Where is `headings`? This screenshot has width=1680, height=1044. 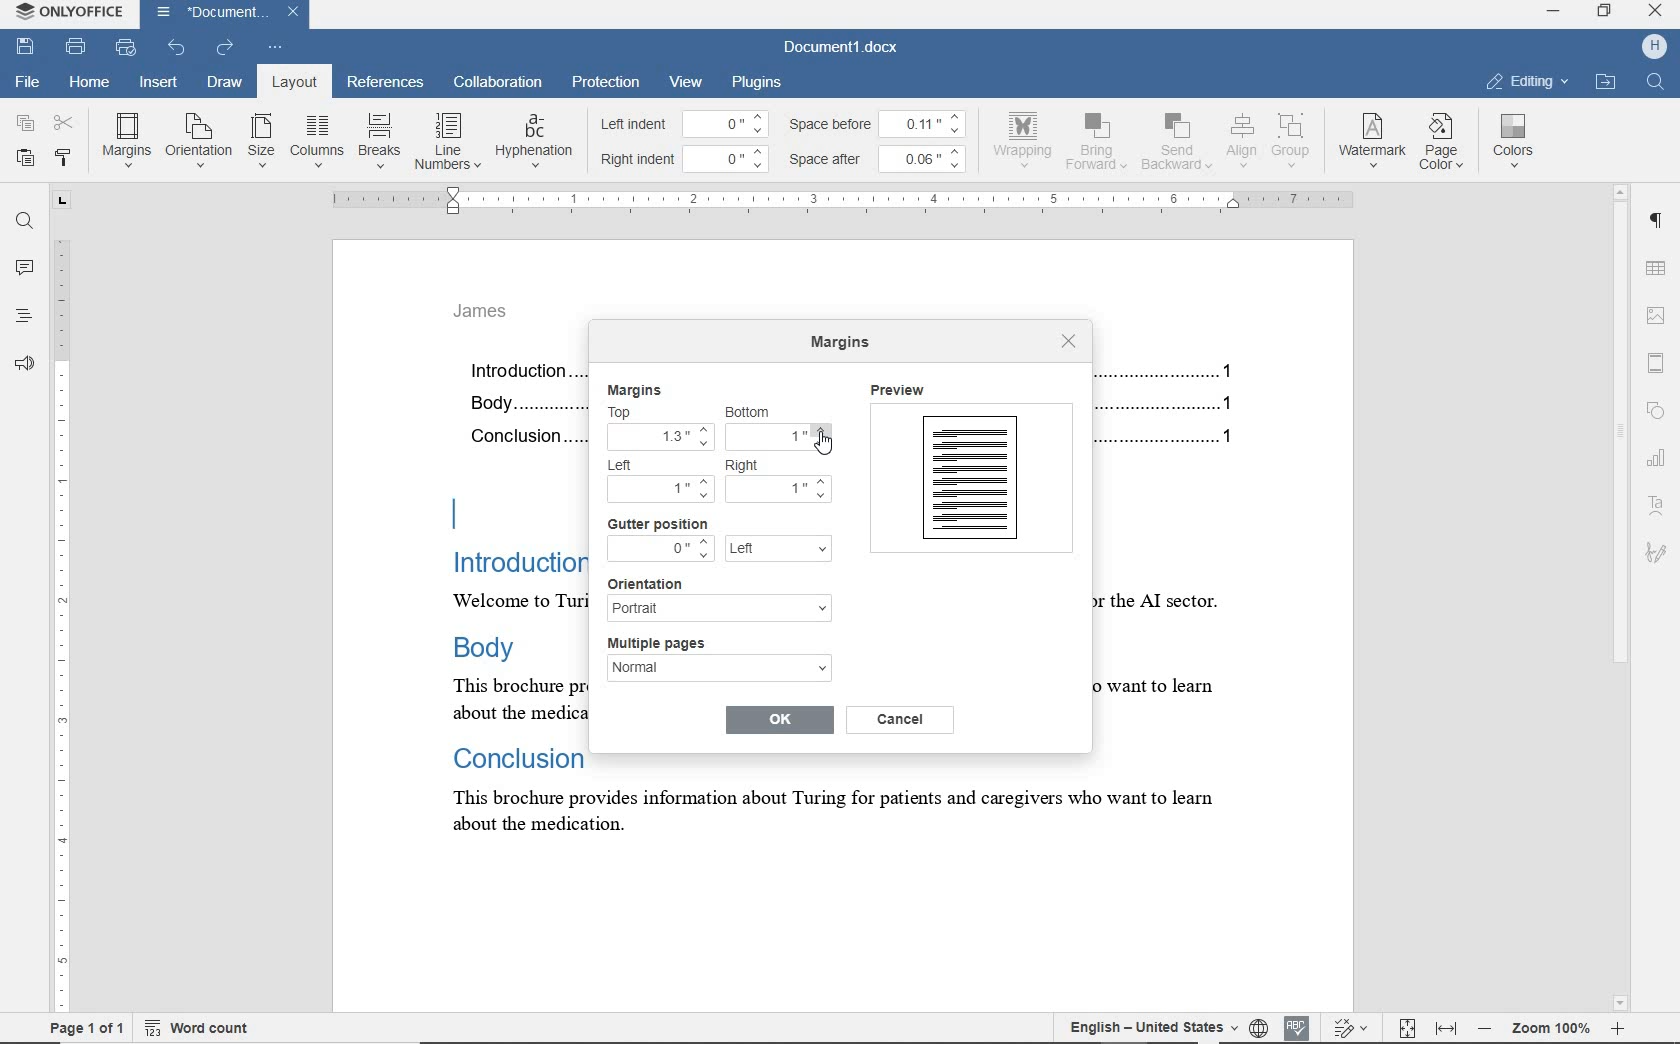 headings is located at coordinates (19, 318).